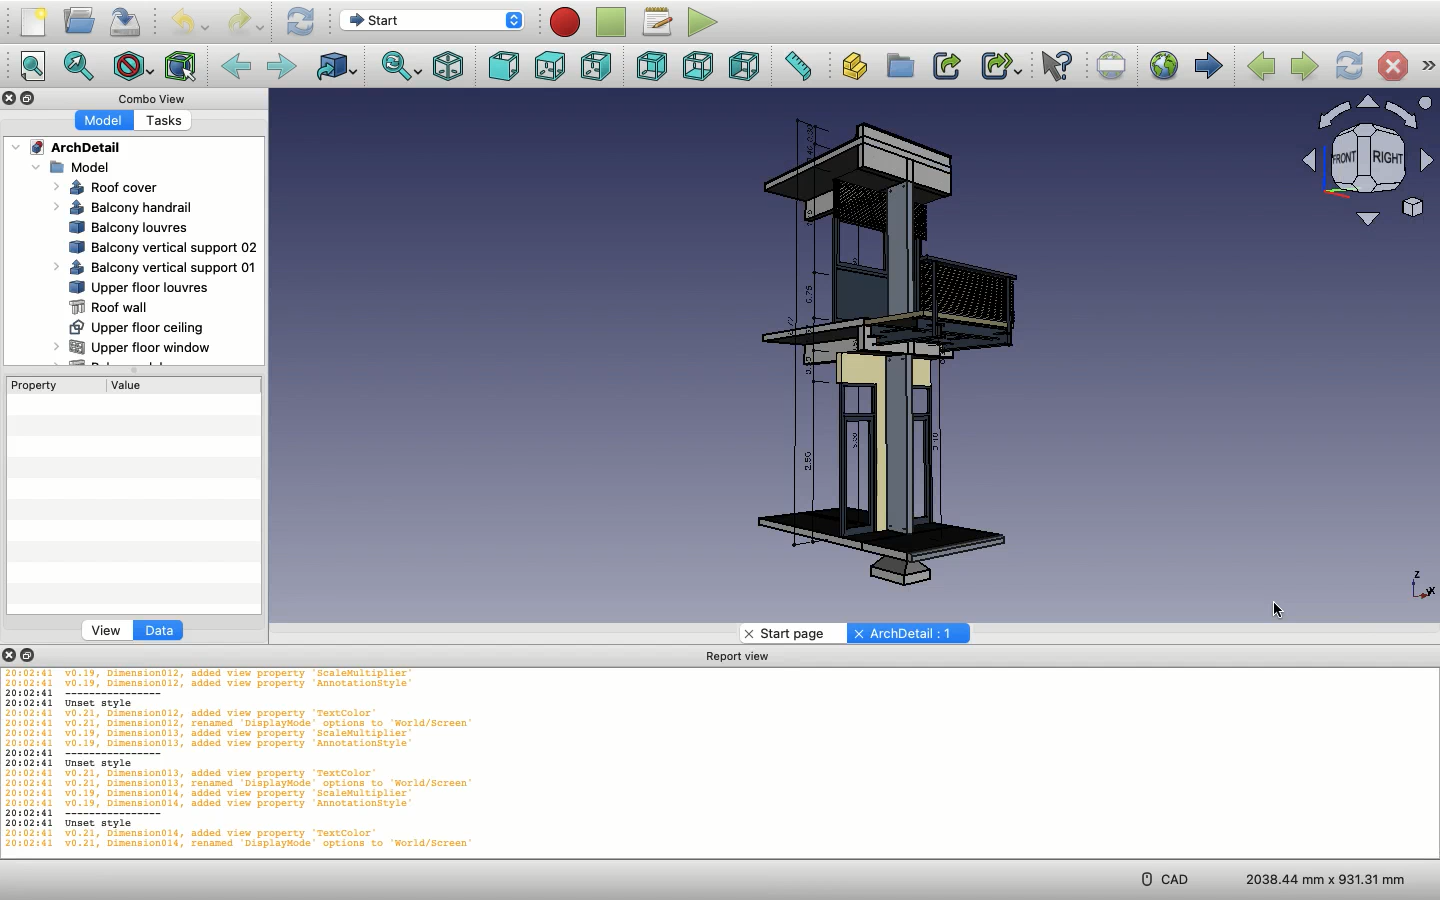 The image size is (1440, 900). What do you see at coordinates (139, 288) in the screenshot?
I see `Upper floor louvres` at bounding box center [139, 288].